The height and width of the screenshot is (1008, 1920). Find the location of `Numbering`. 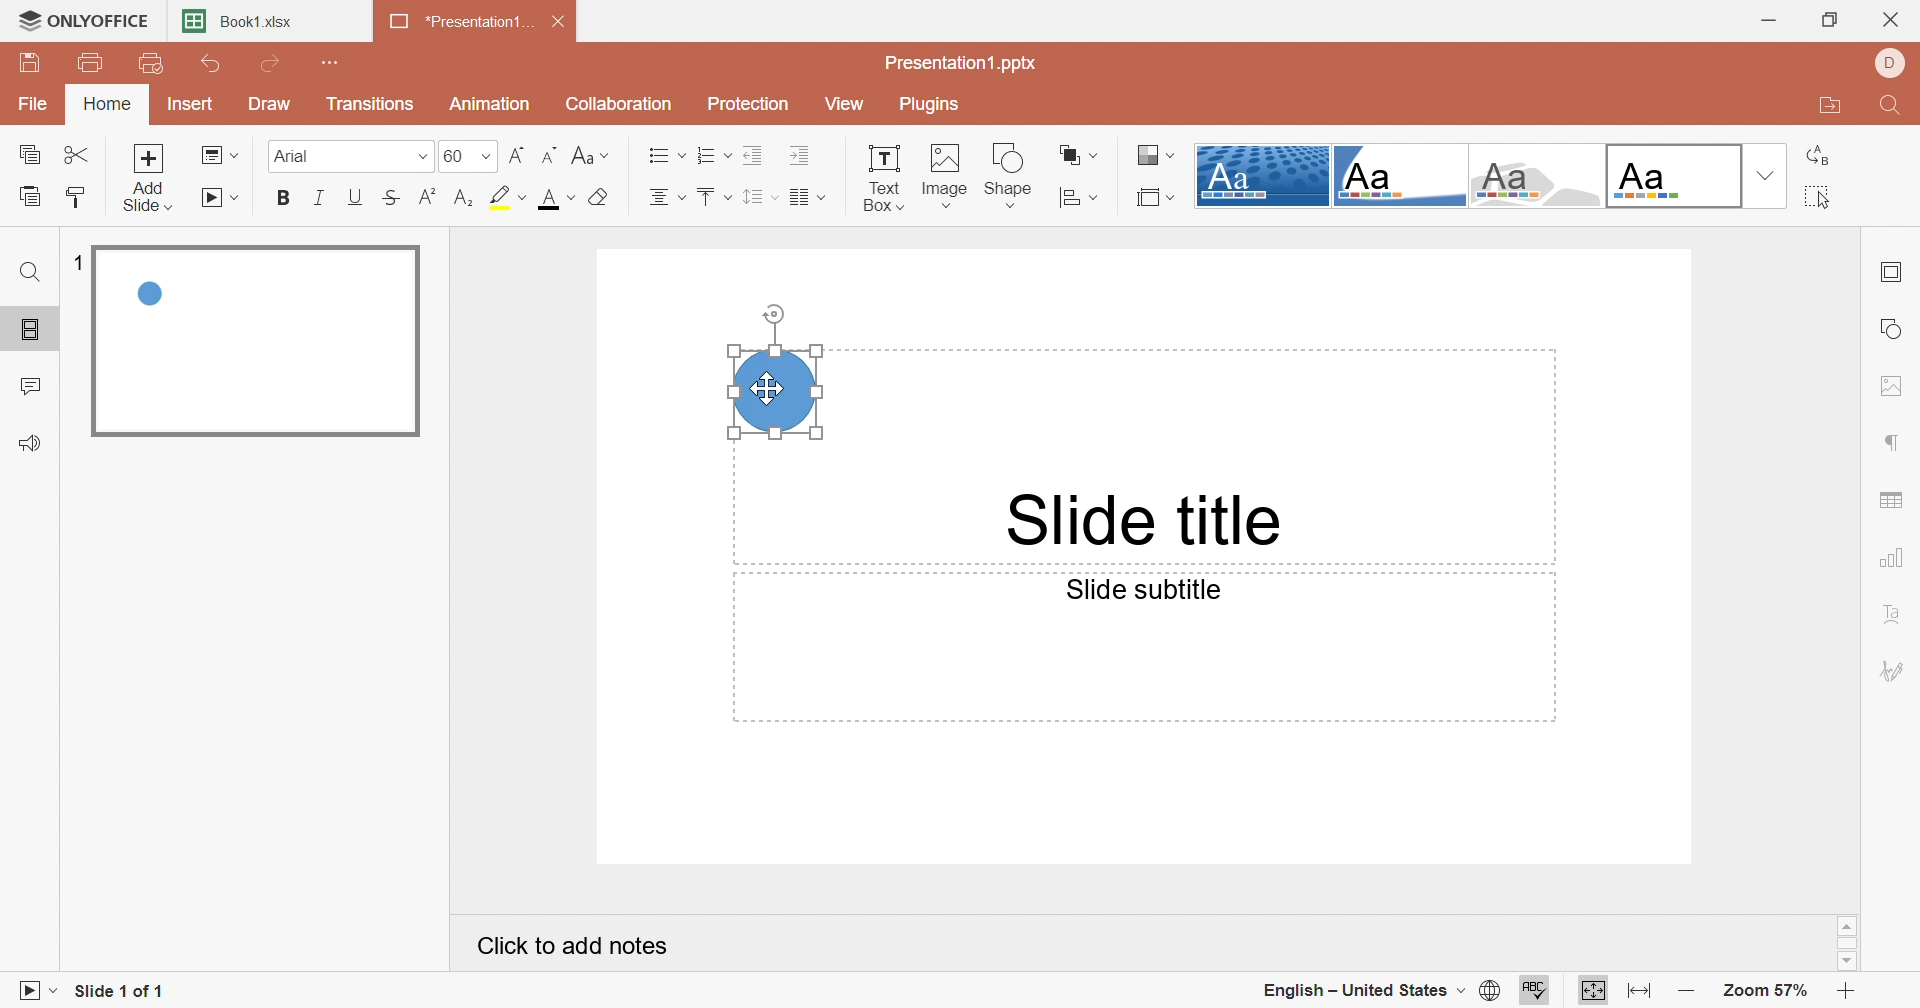

Numbering is located at coordinates (713, 154).